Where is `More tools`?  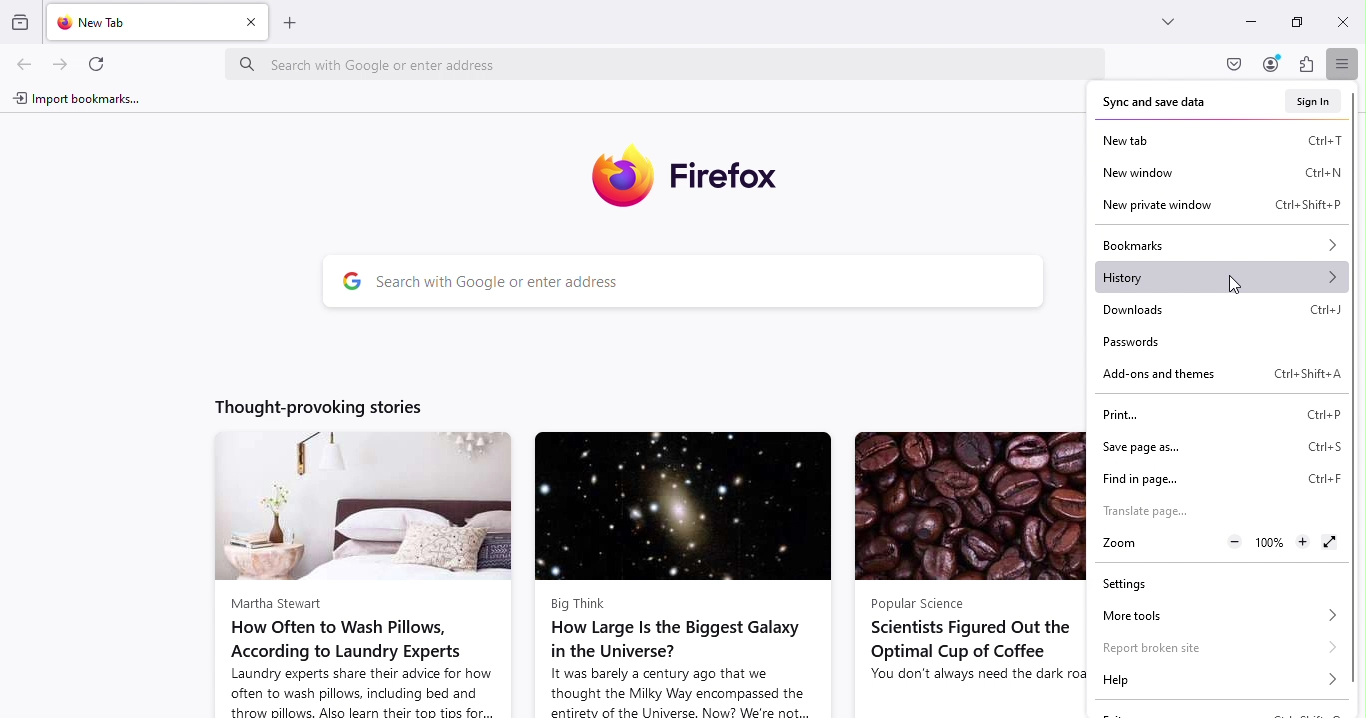 More tools is located at coordinates (1215, 614).